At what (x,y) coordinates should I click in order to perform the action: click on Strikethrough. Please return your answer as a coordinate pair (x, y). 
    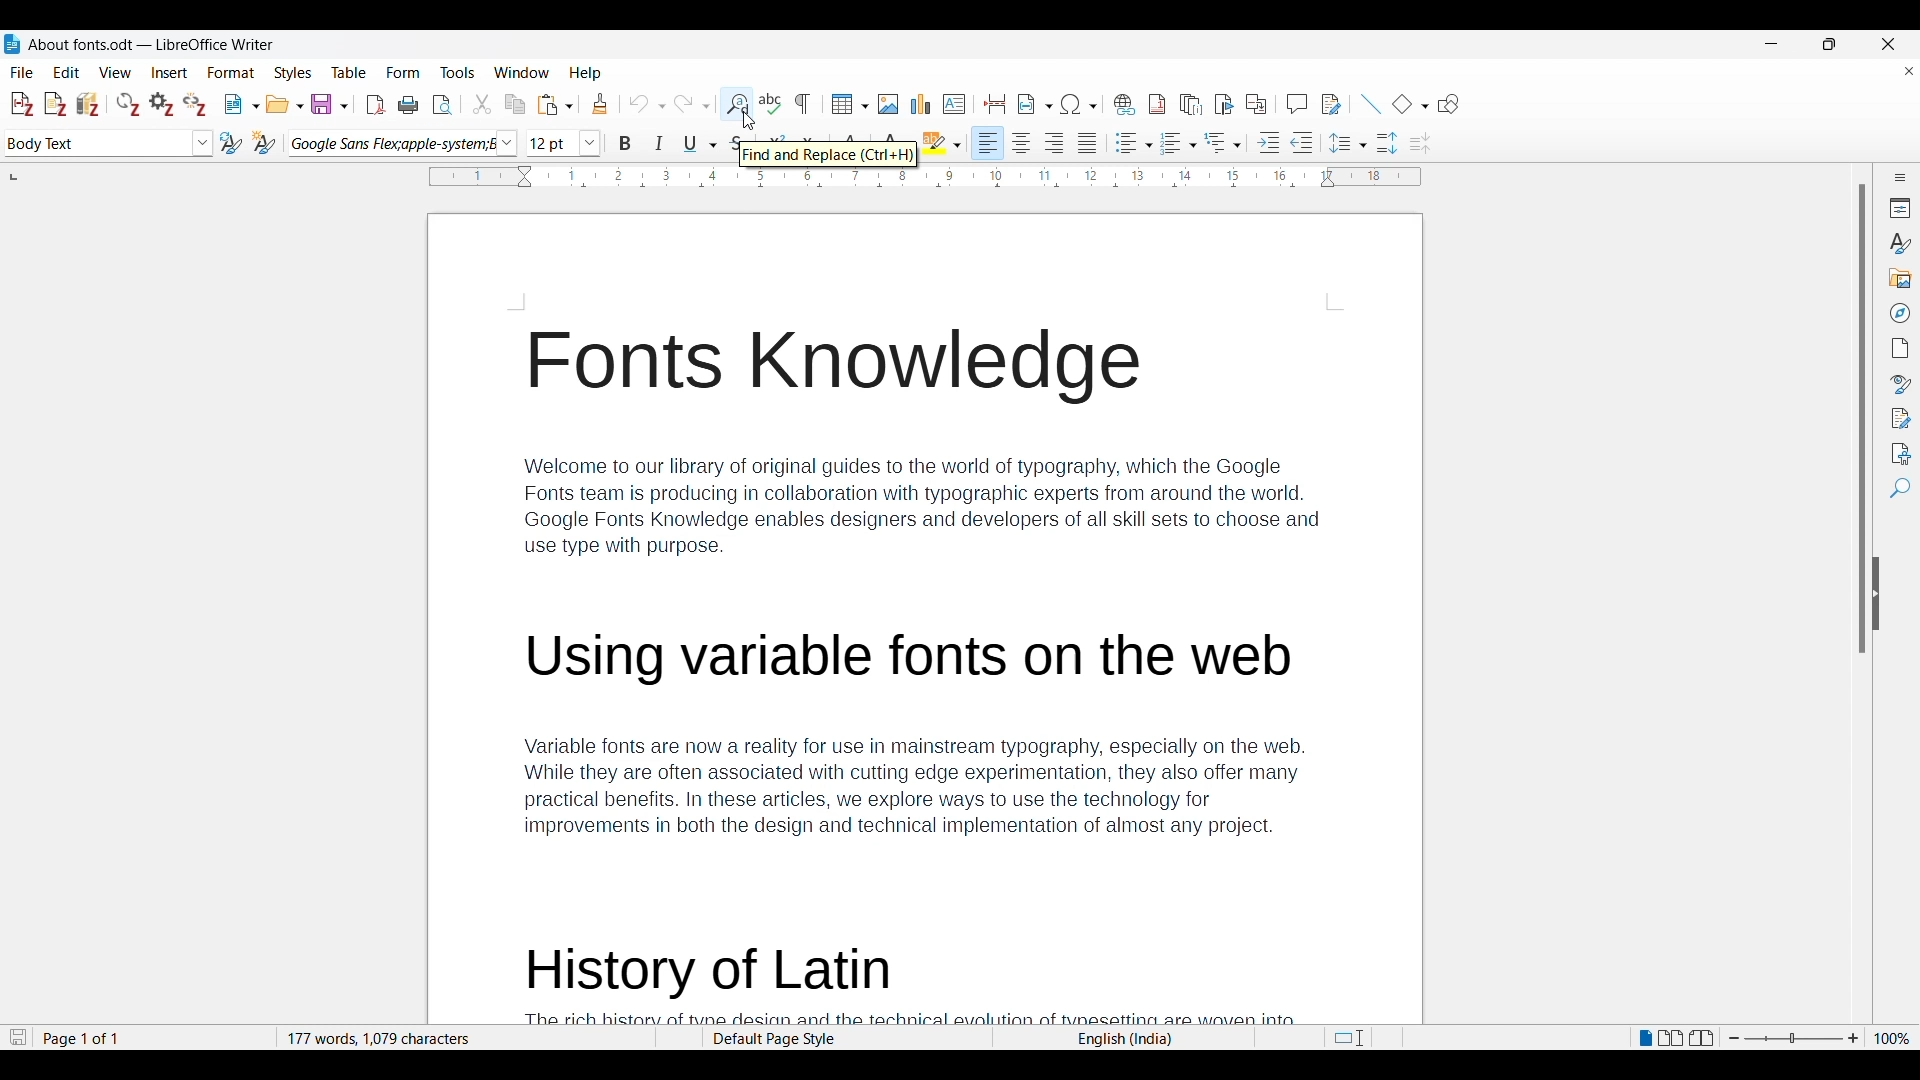
    Looking at the image, I should click on (734, 145).